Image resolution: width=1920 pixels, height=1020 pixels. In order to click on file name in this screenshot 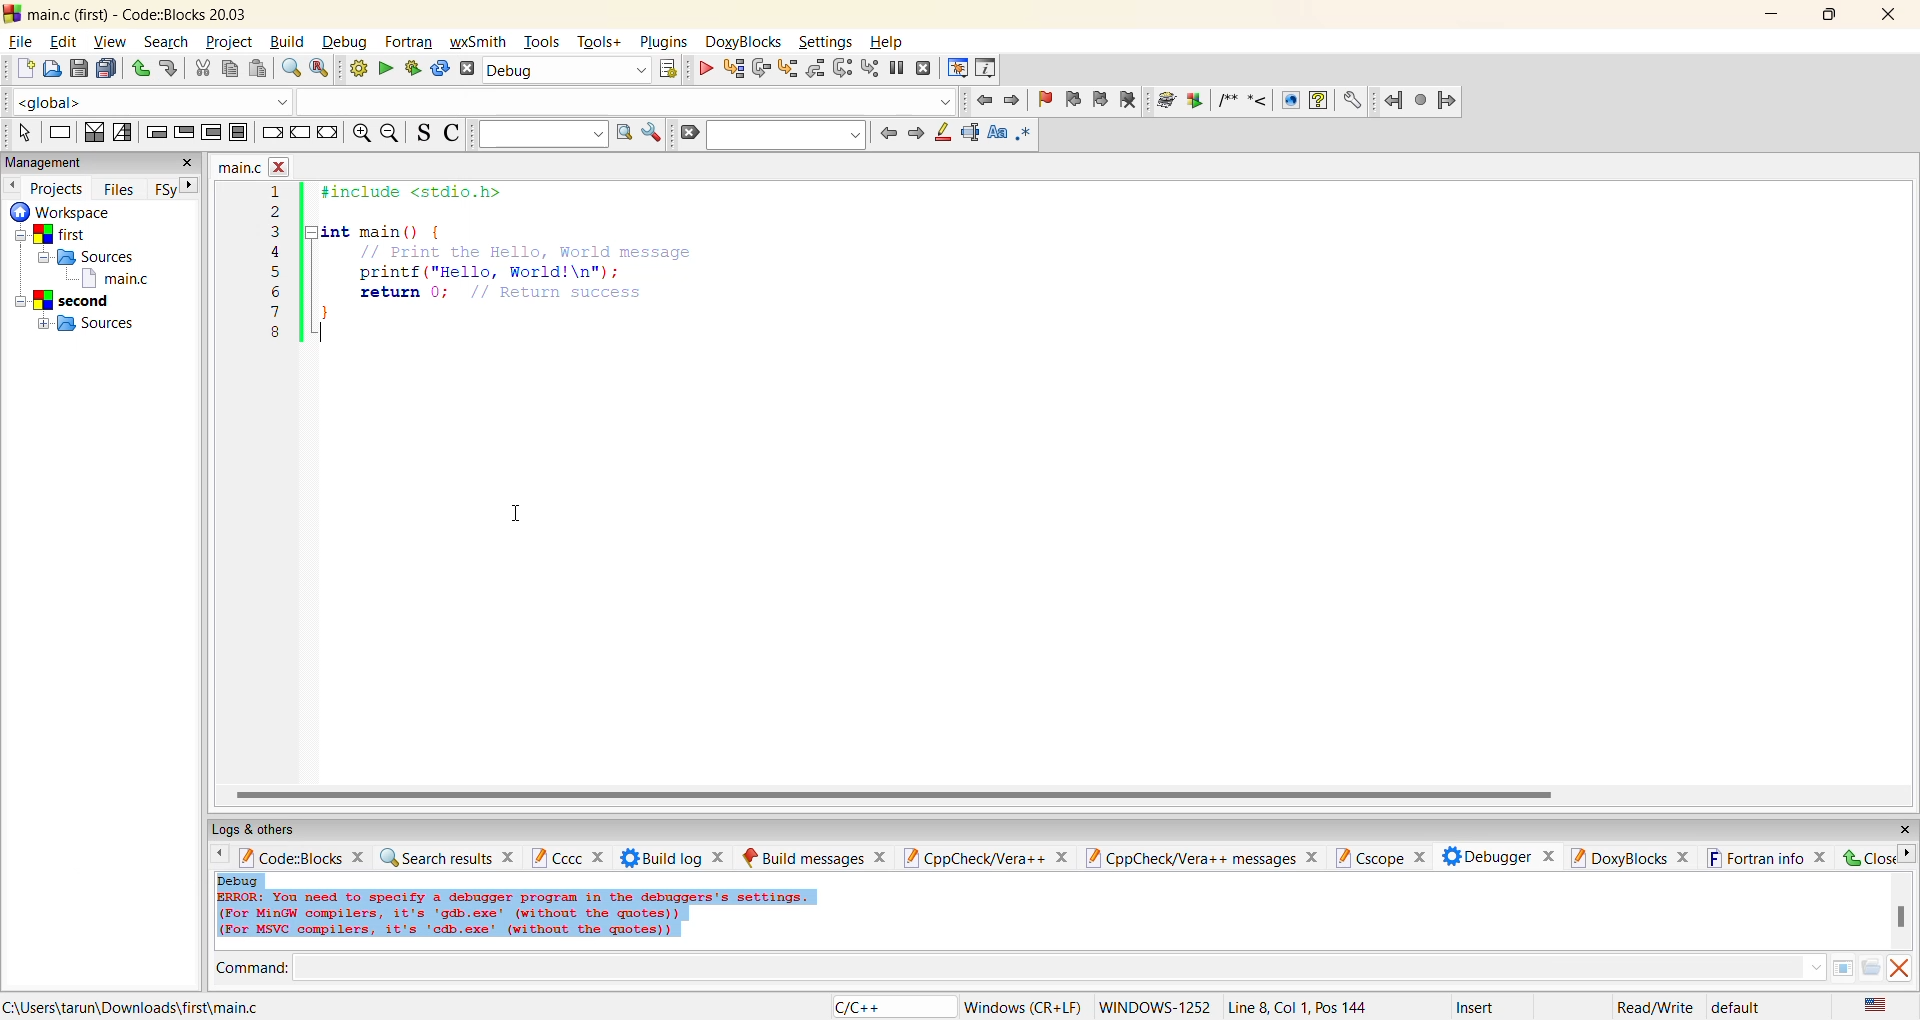, I will do `click(252, 166)`.